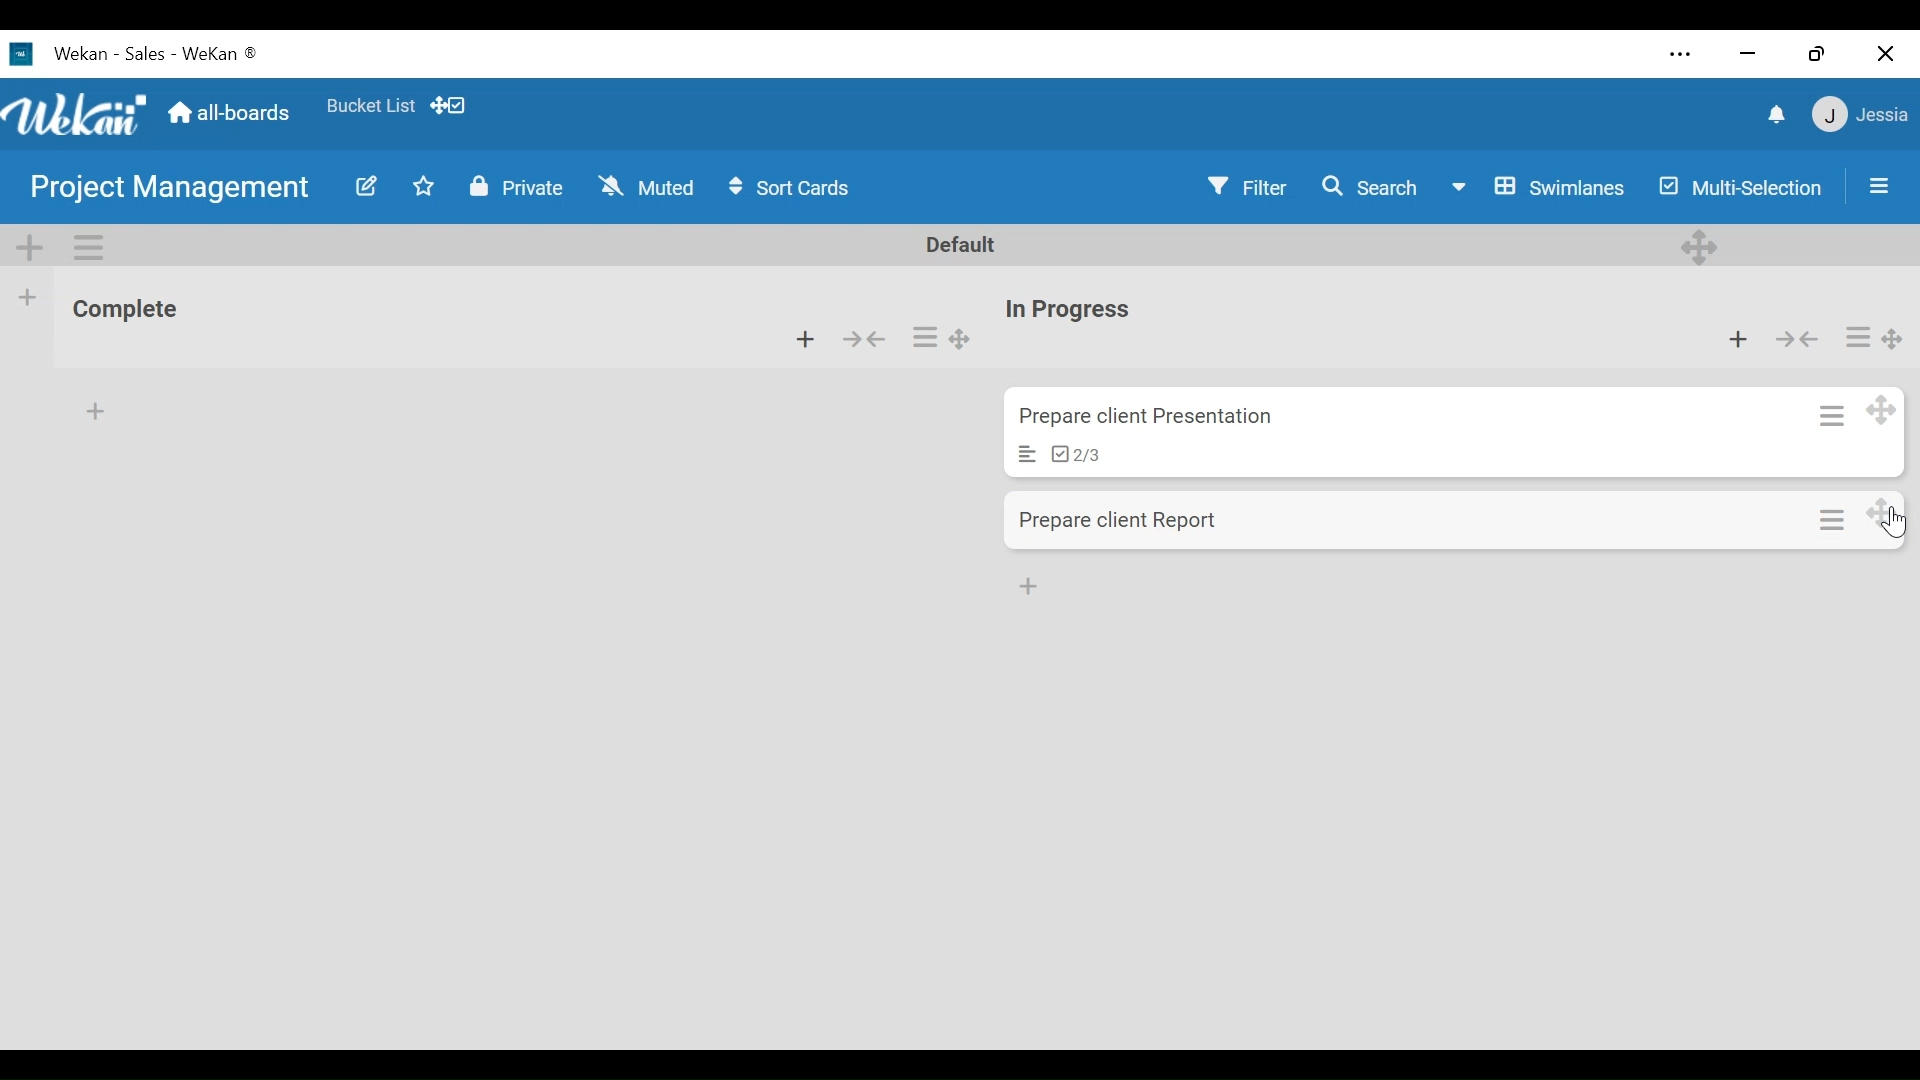  Describe the element at coordinates (807, 339) in the screenshot. I see `Add card to the top of the list` at that location.